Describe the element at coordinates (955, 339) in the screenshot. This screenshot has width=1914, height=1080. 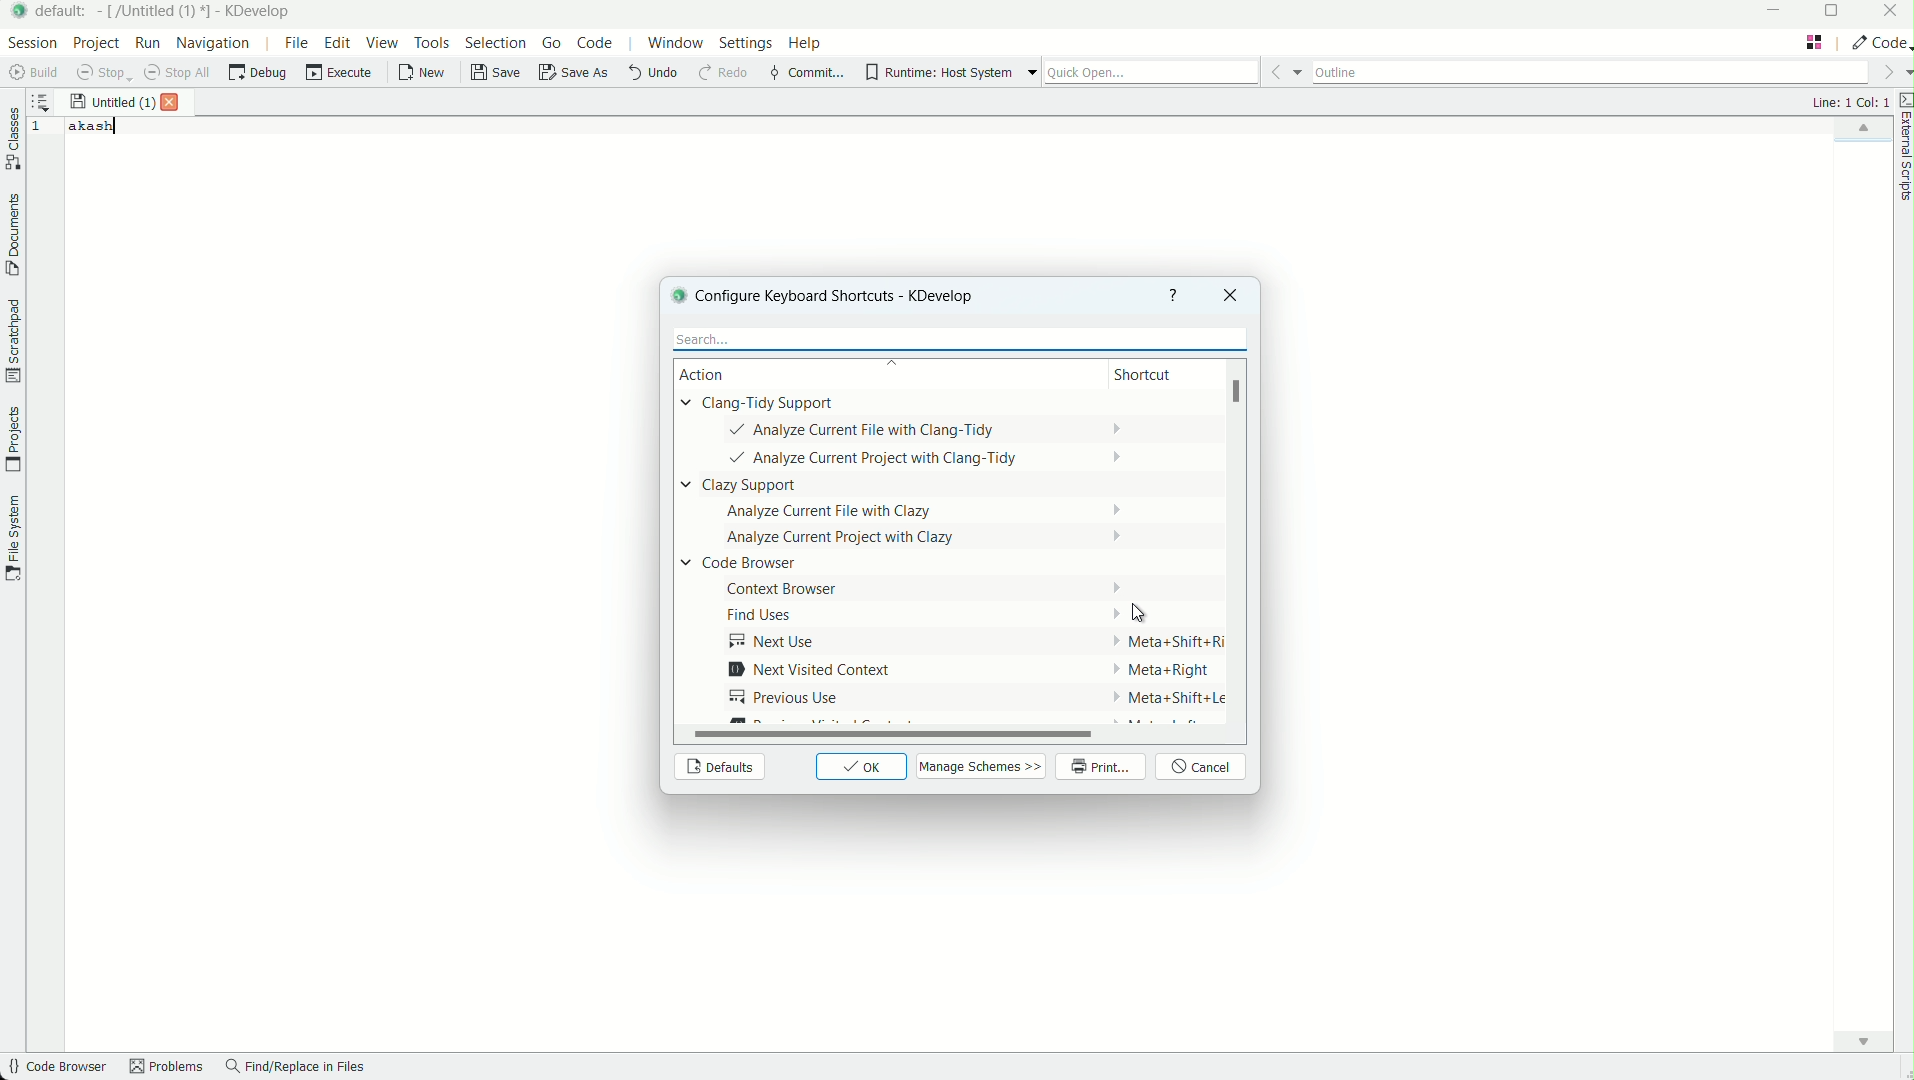
I see `search bar` at that location.